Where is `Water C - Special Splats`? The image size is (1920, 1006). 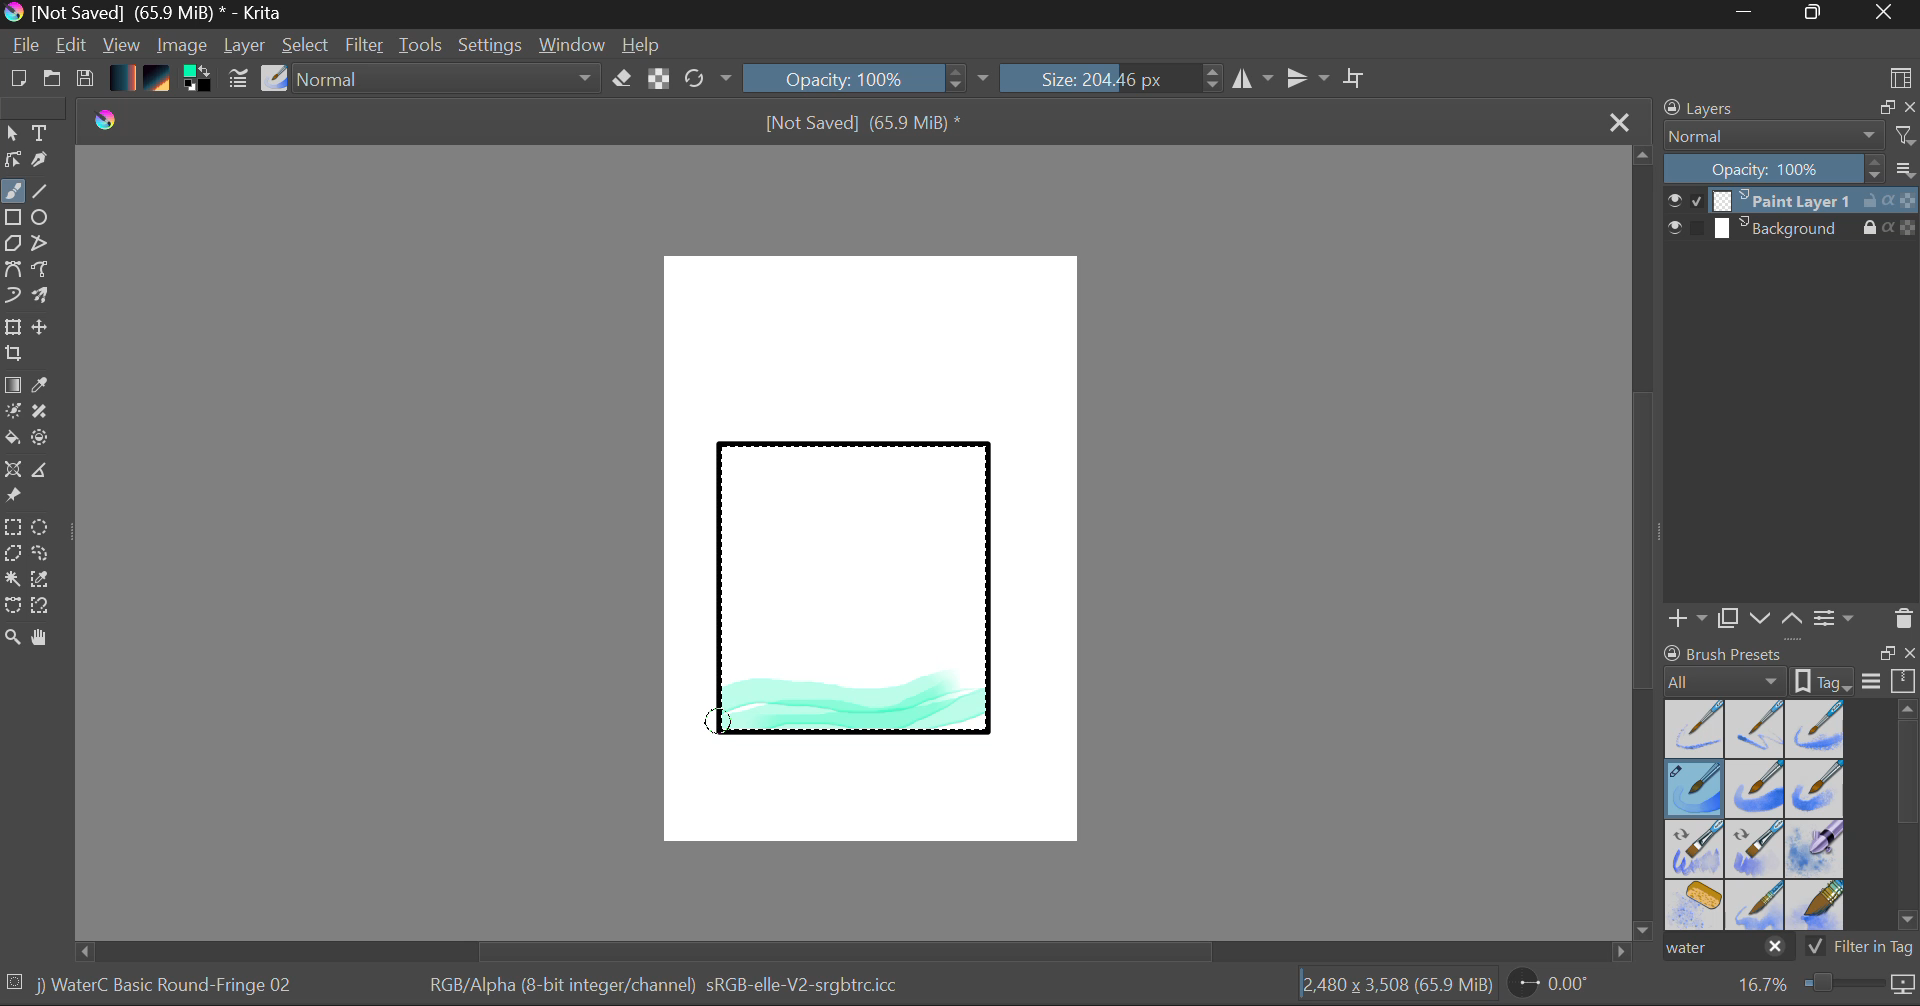
Water C - Special Splats is located at coordinates (1696, 905).